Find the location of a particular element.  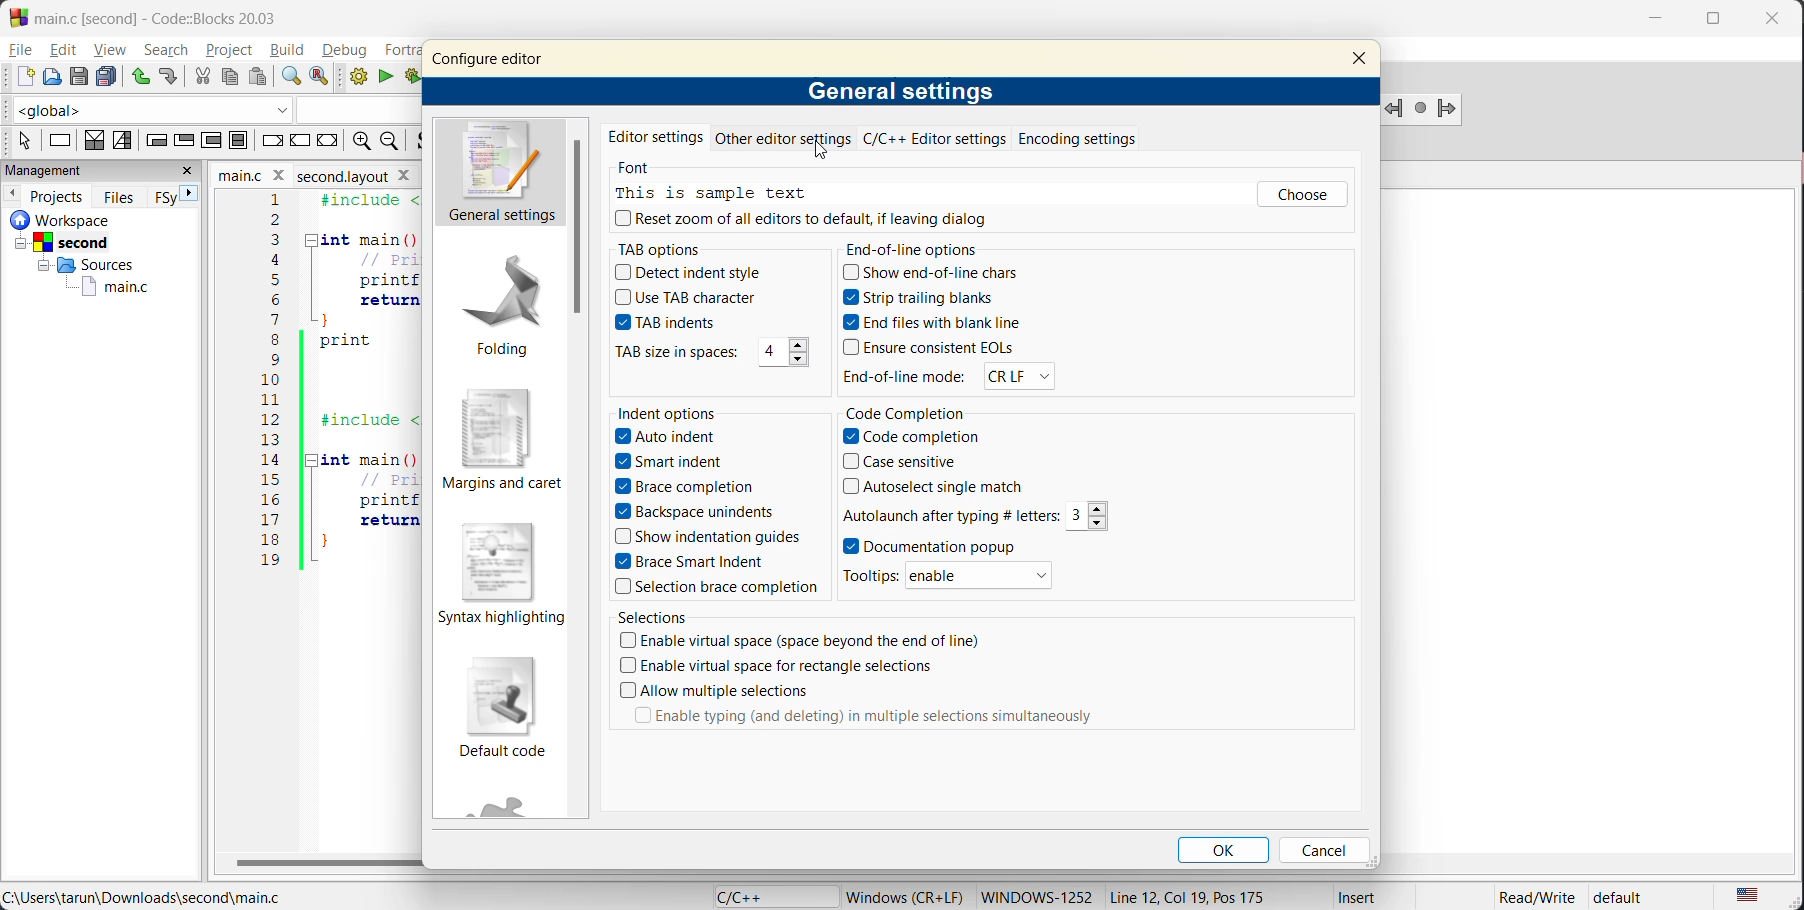

build is located at coordinates (290, 52).